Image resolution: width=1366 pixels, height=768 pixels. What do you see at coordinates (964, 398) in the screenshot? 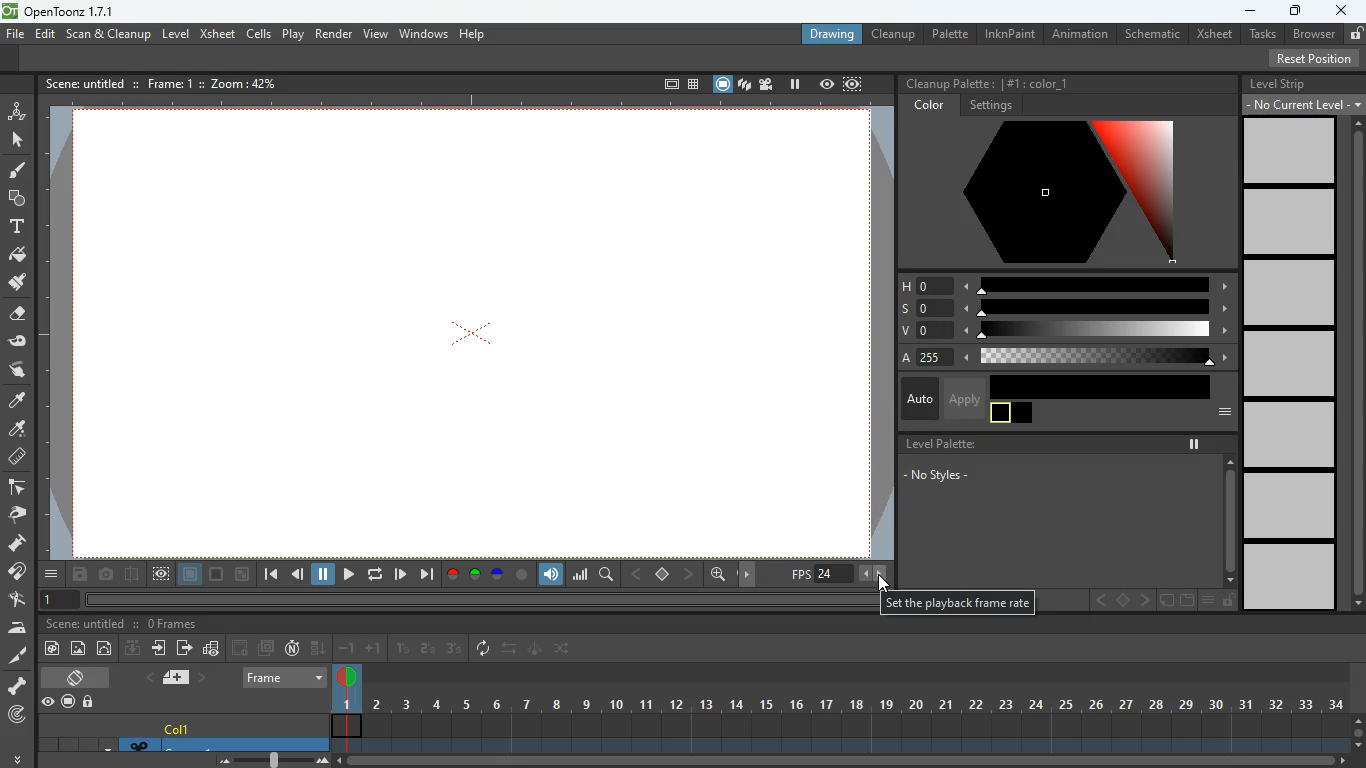
I see `apply` at bounding box center [964, 398].